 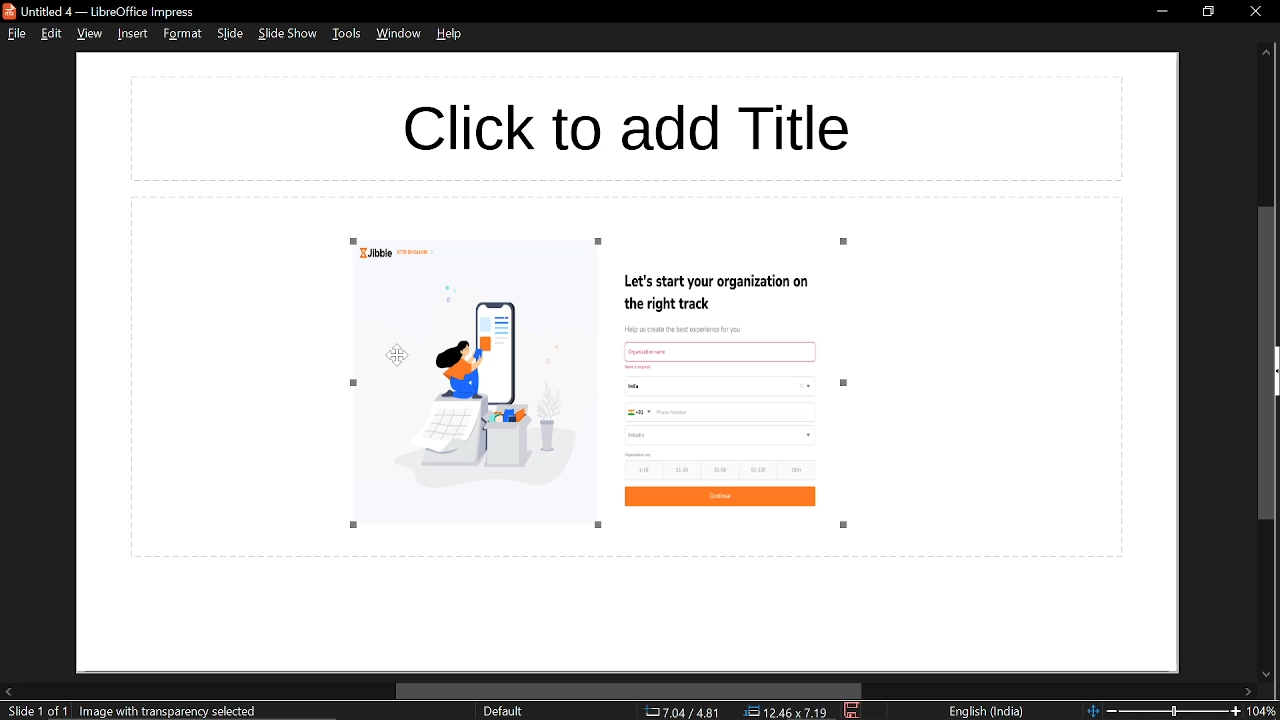 I want to click on current zoom, so click(x=1265, y=711).